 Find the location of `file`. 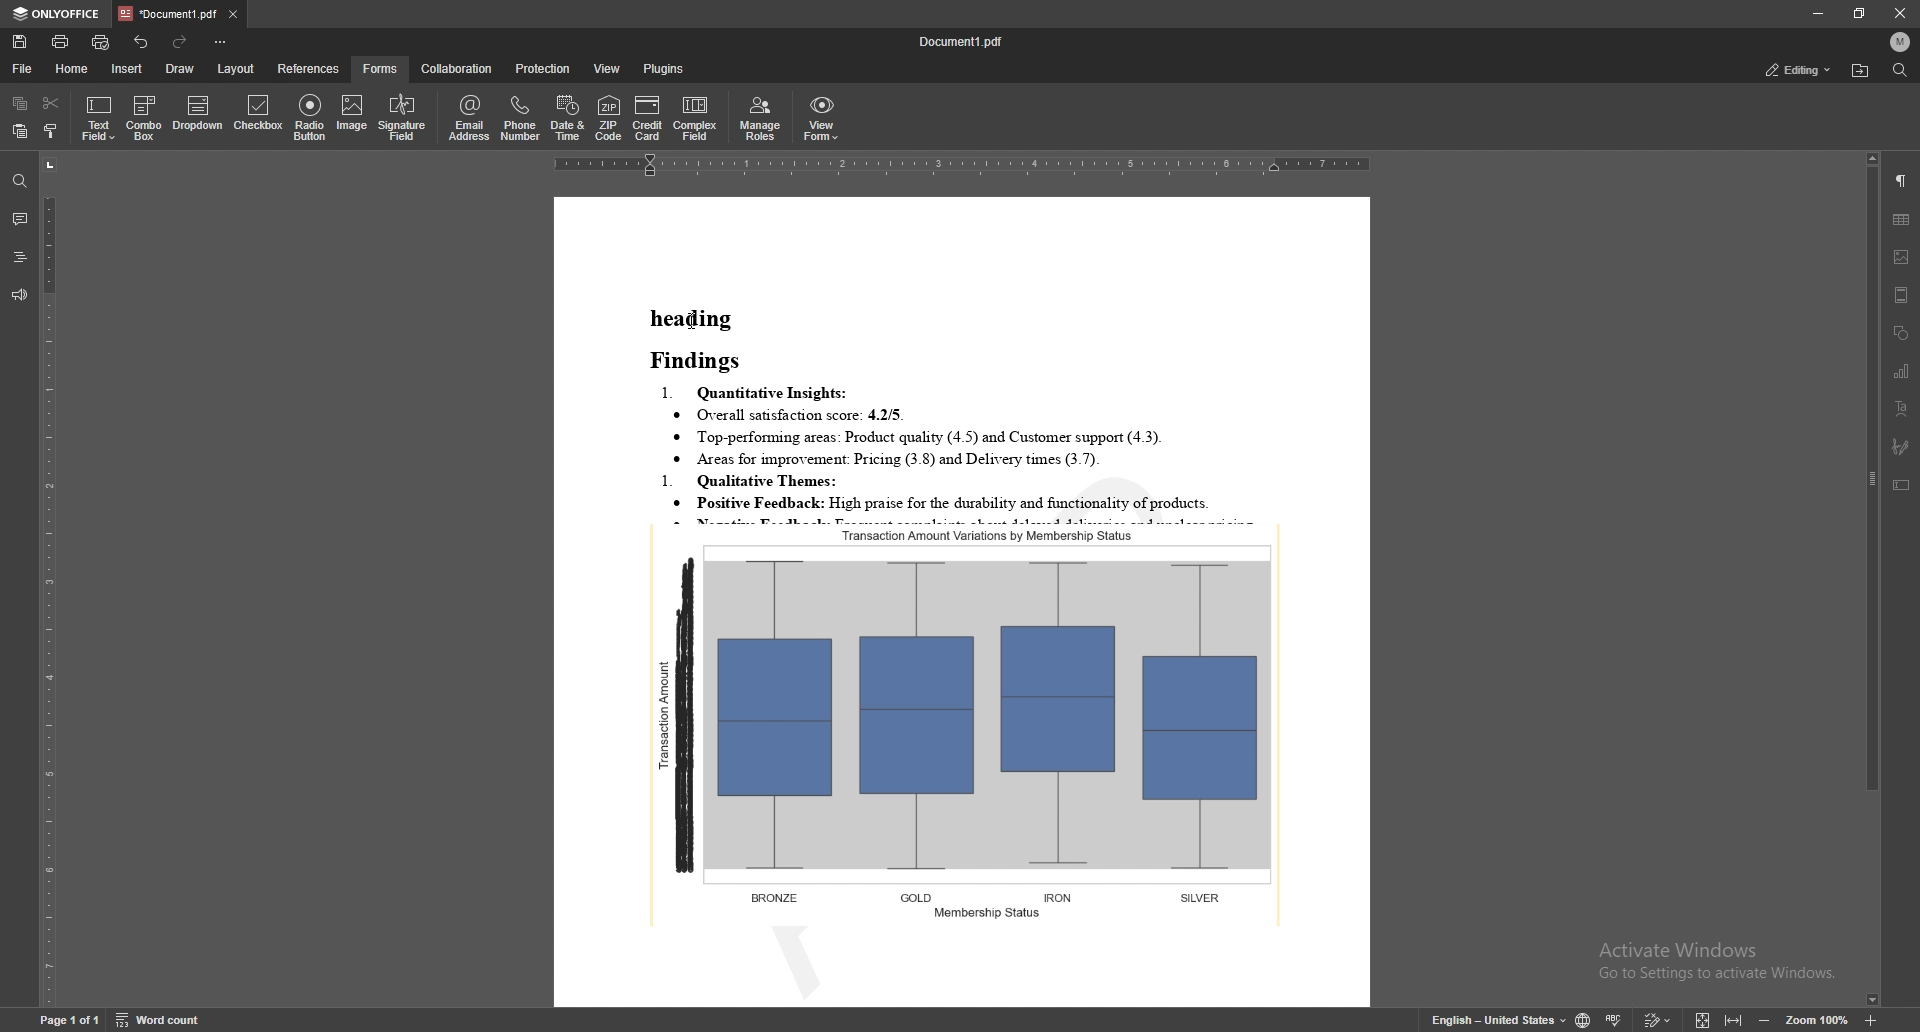

file is located at coordinates (23, 69).